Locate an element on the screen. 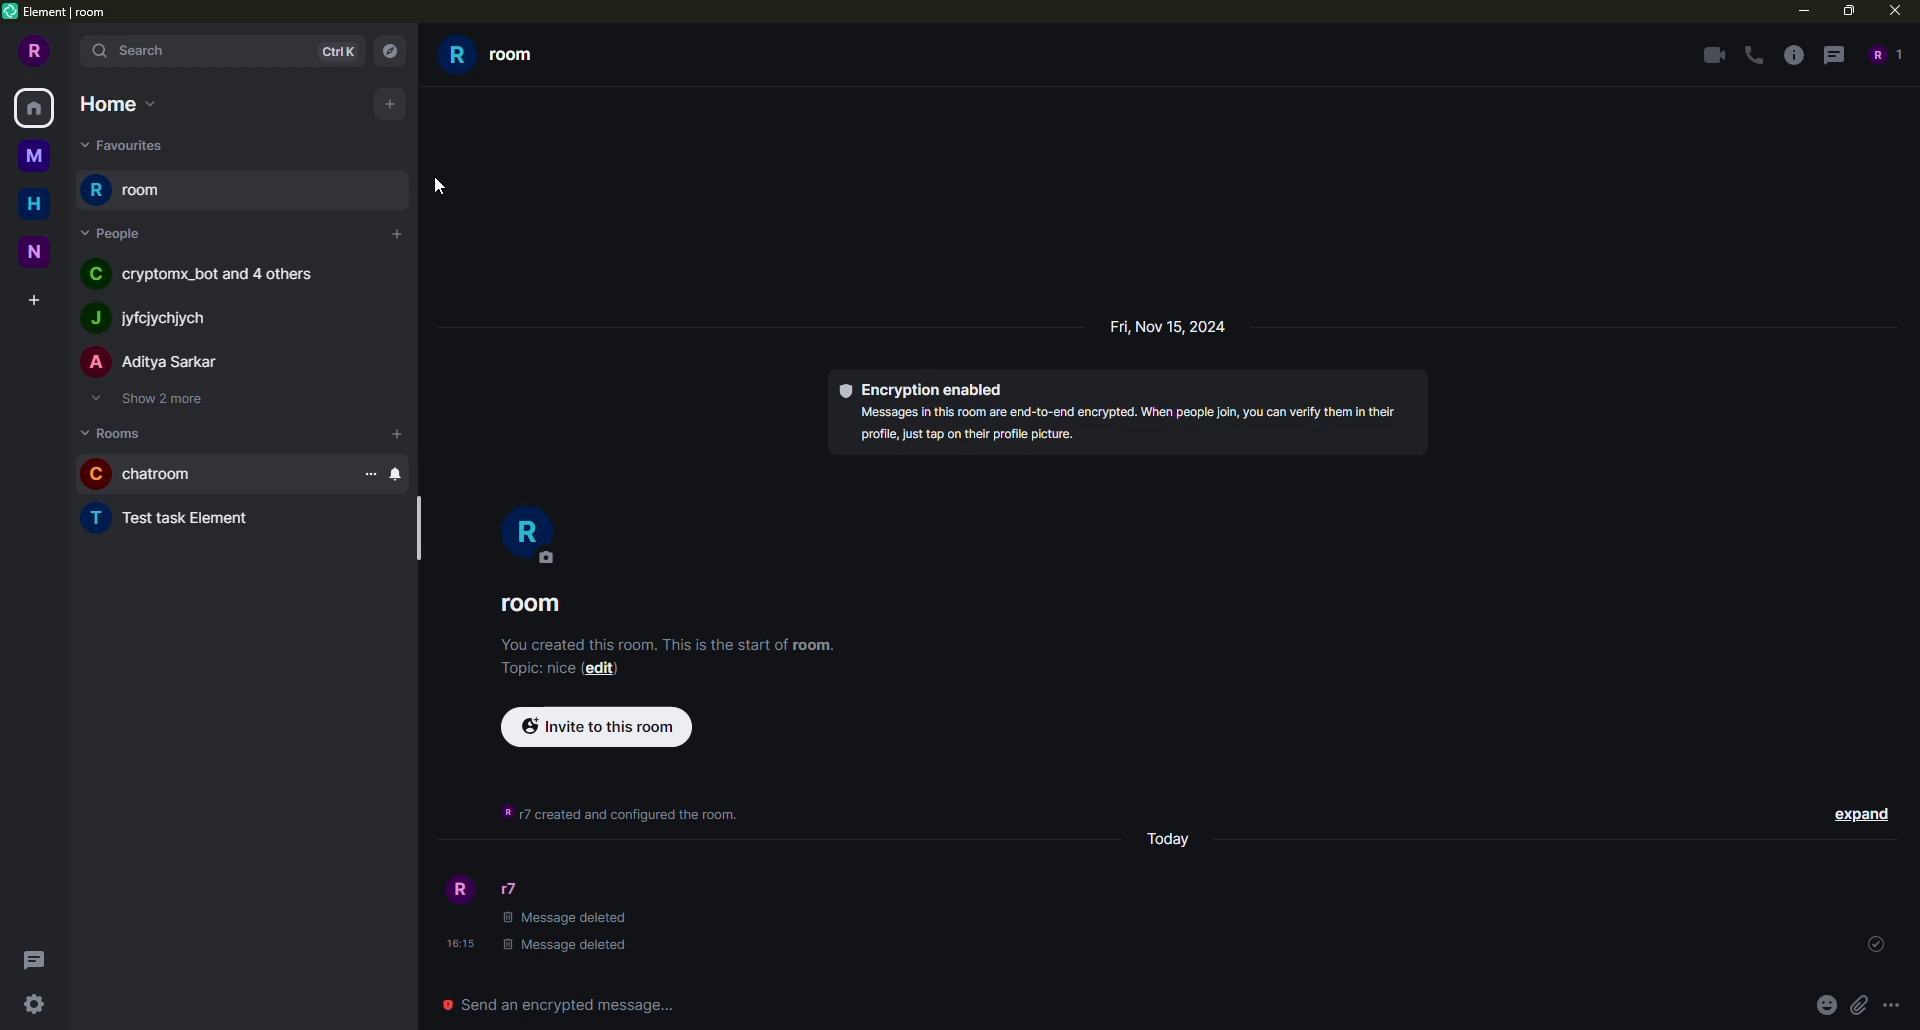 This screenshot has width=1920, height=1030. more is located at coordinates (368, 475).